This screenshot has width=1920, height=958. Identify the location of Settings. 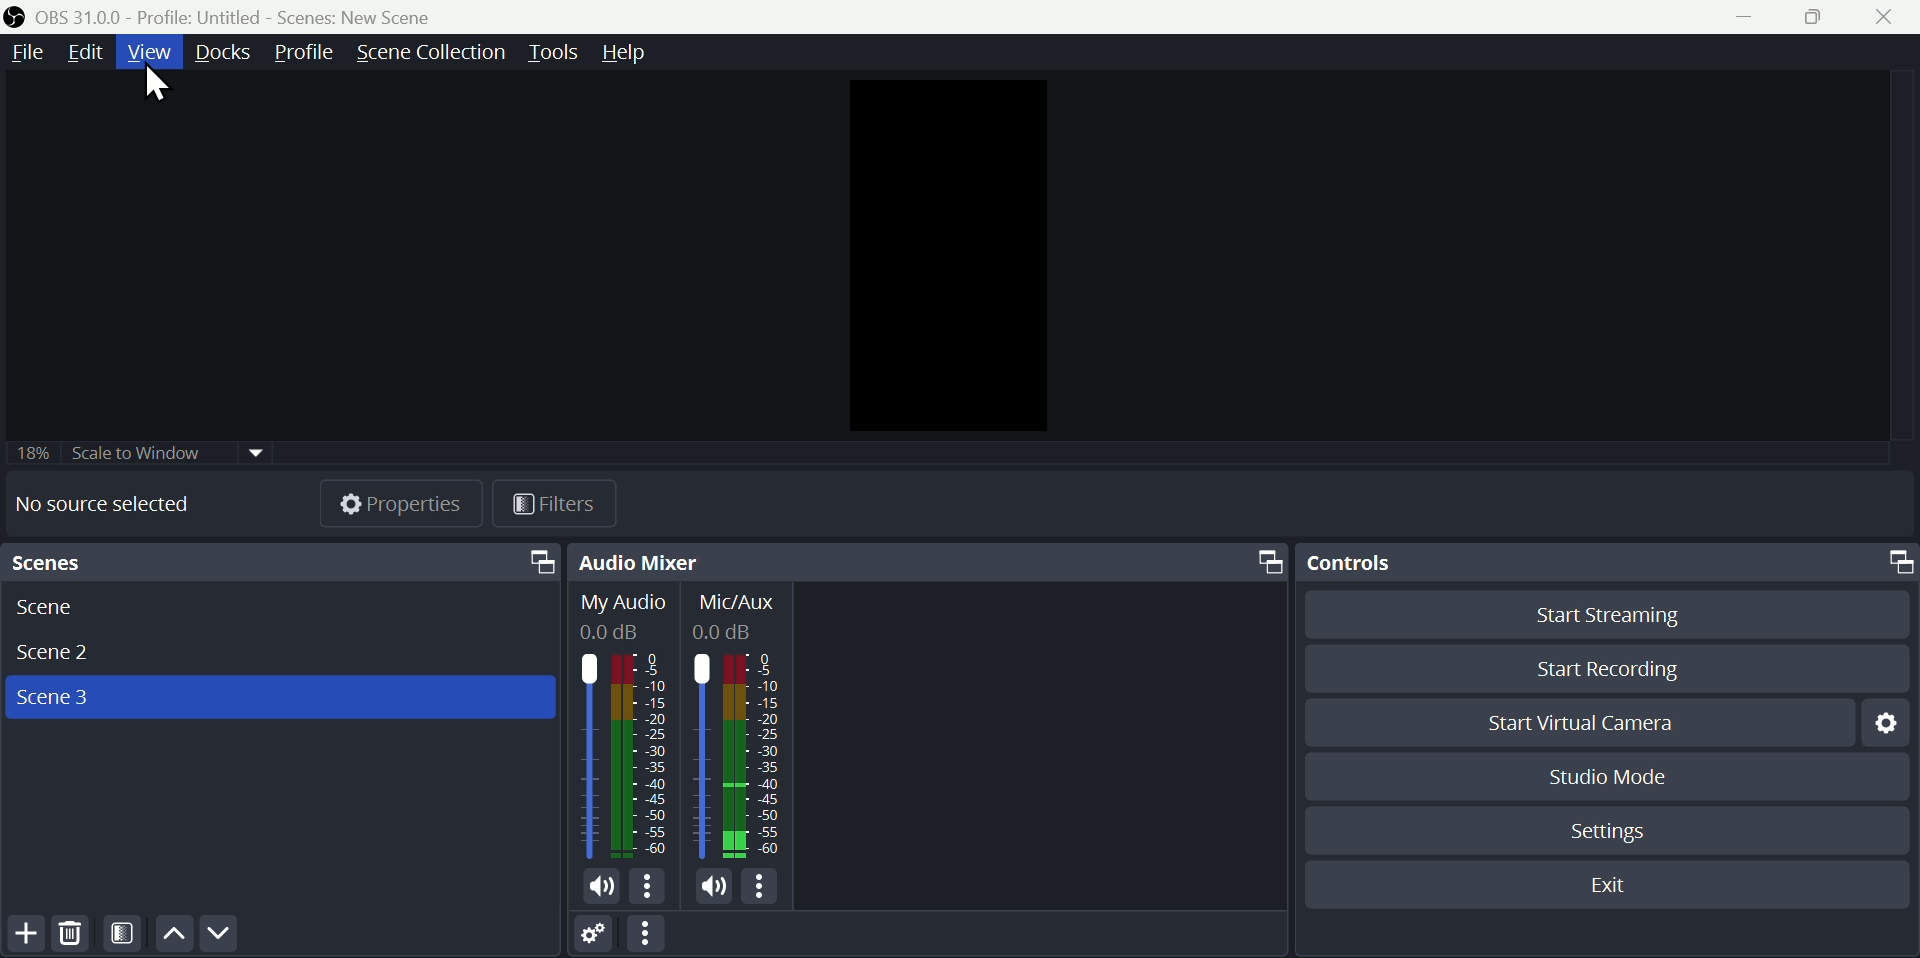
(599, 937).